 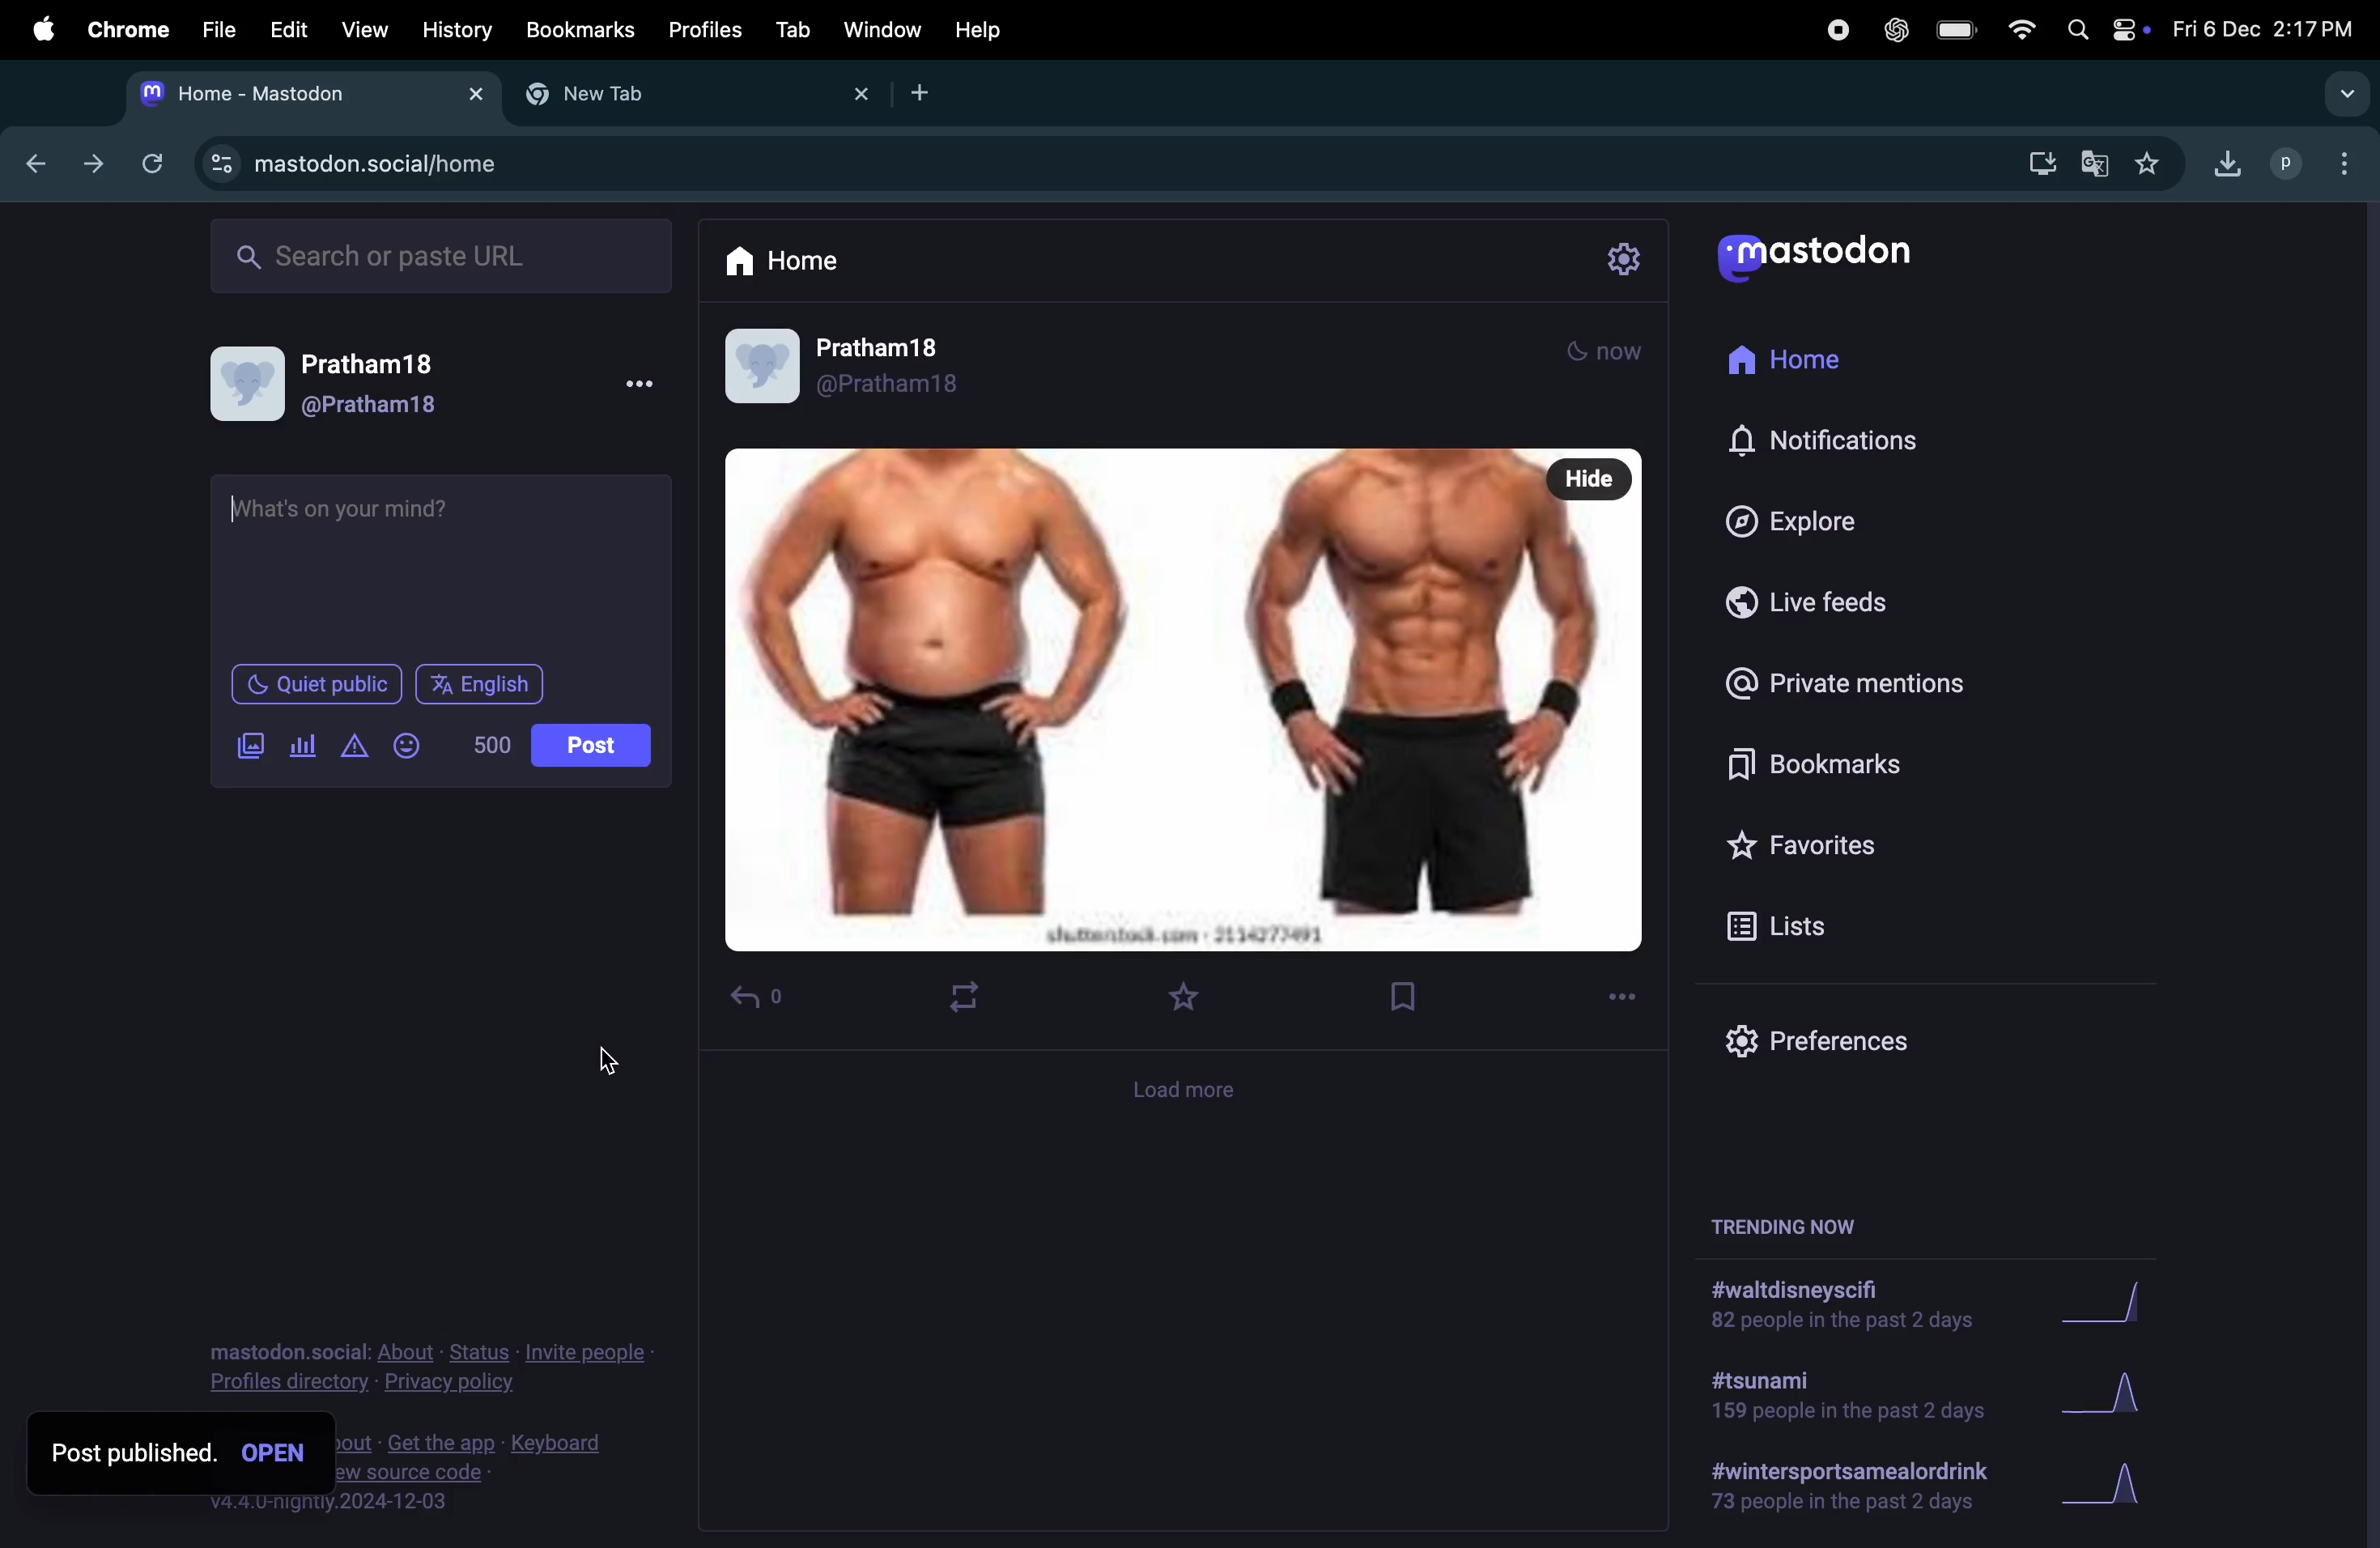 I want to click on home, so click(x=789, y=262).